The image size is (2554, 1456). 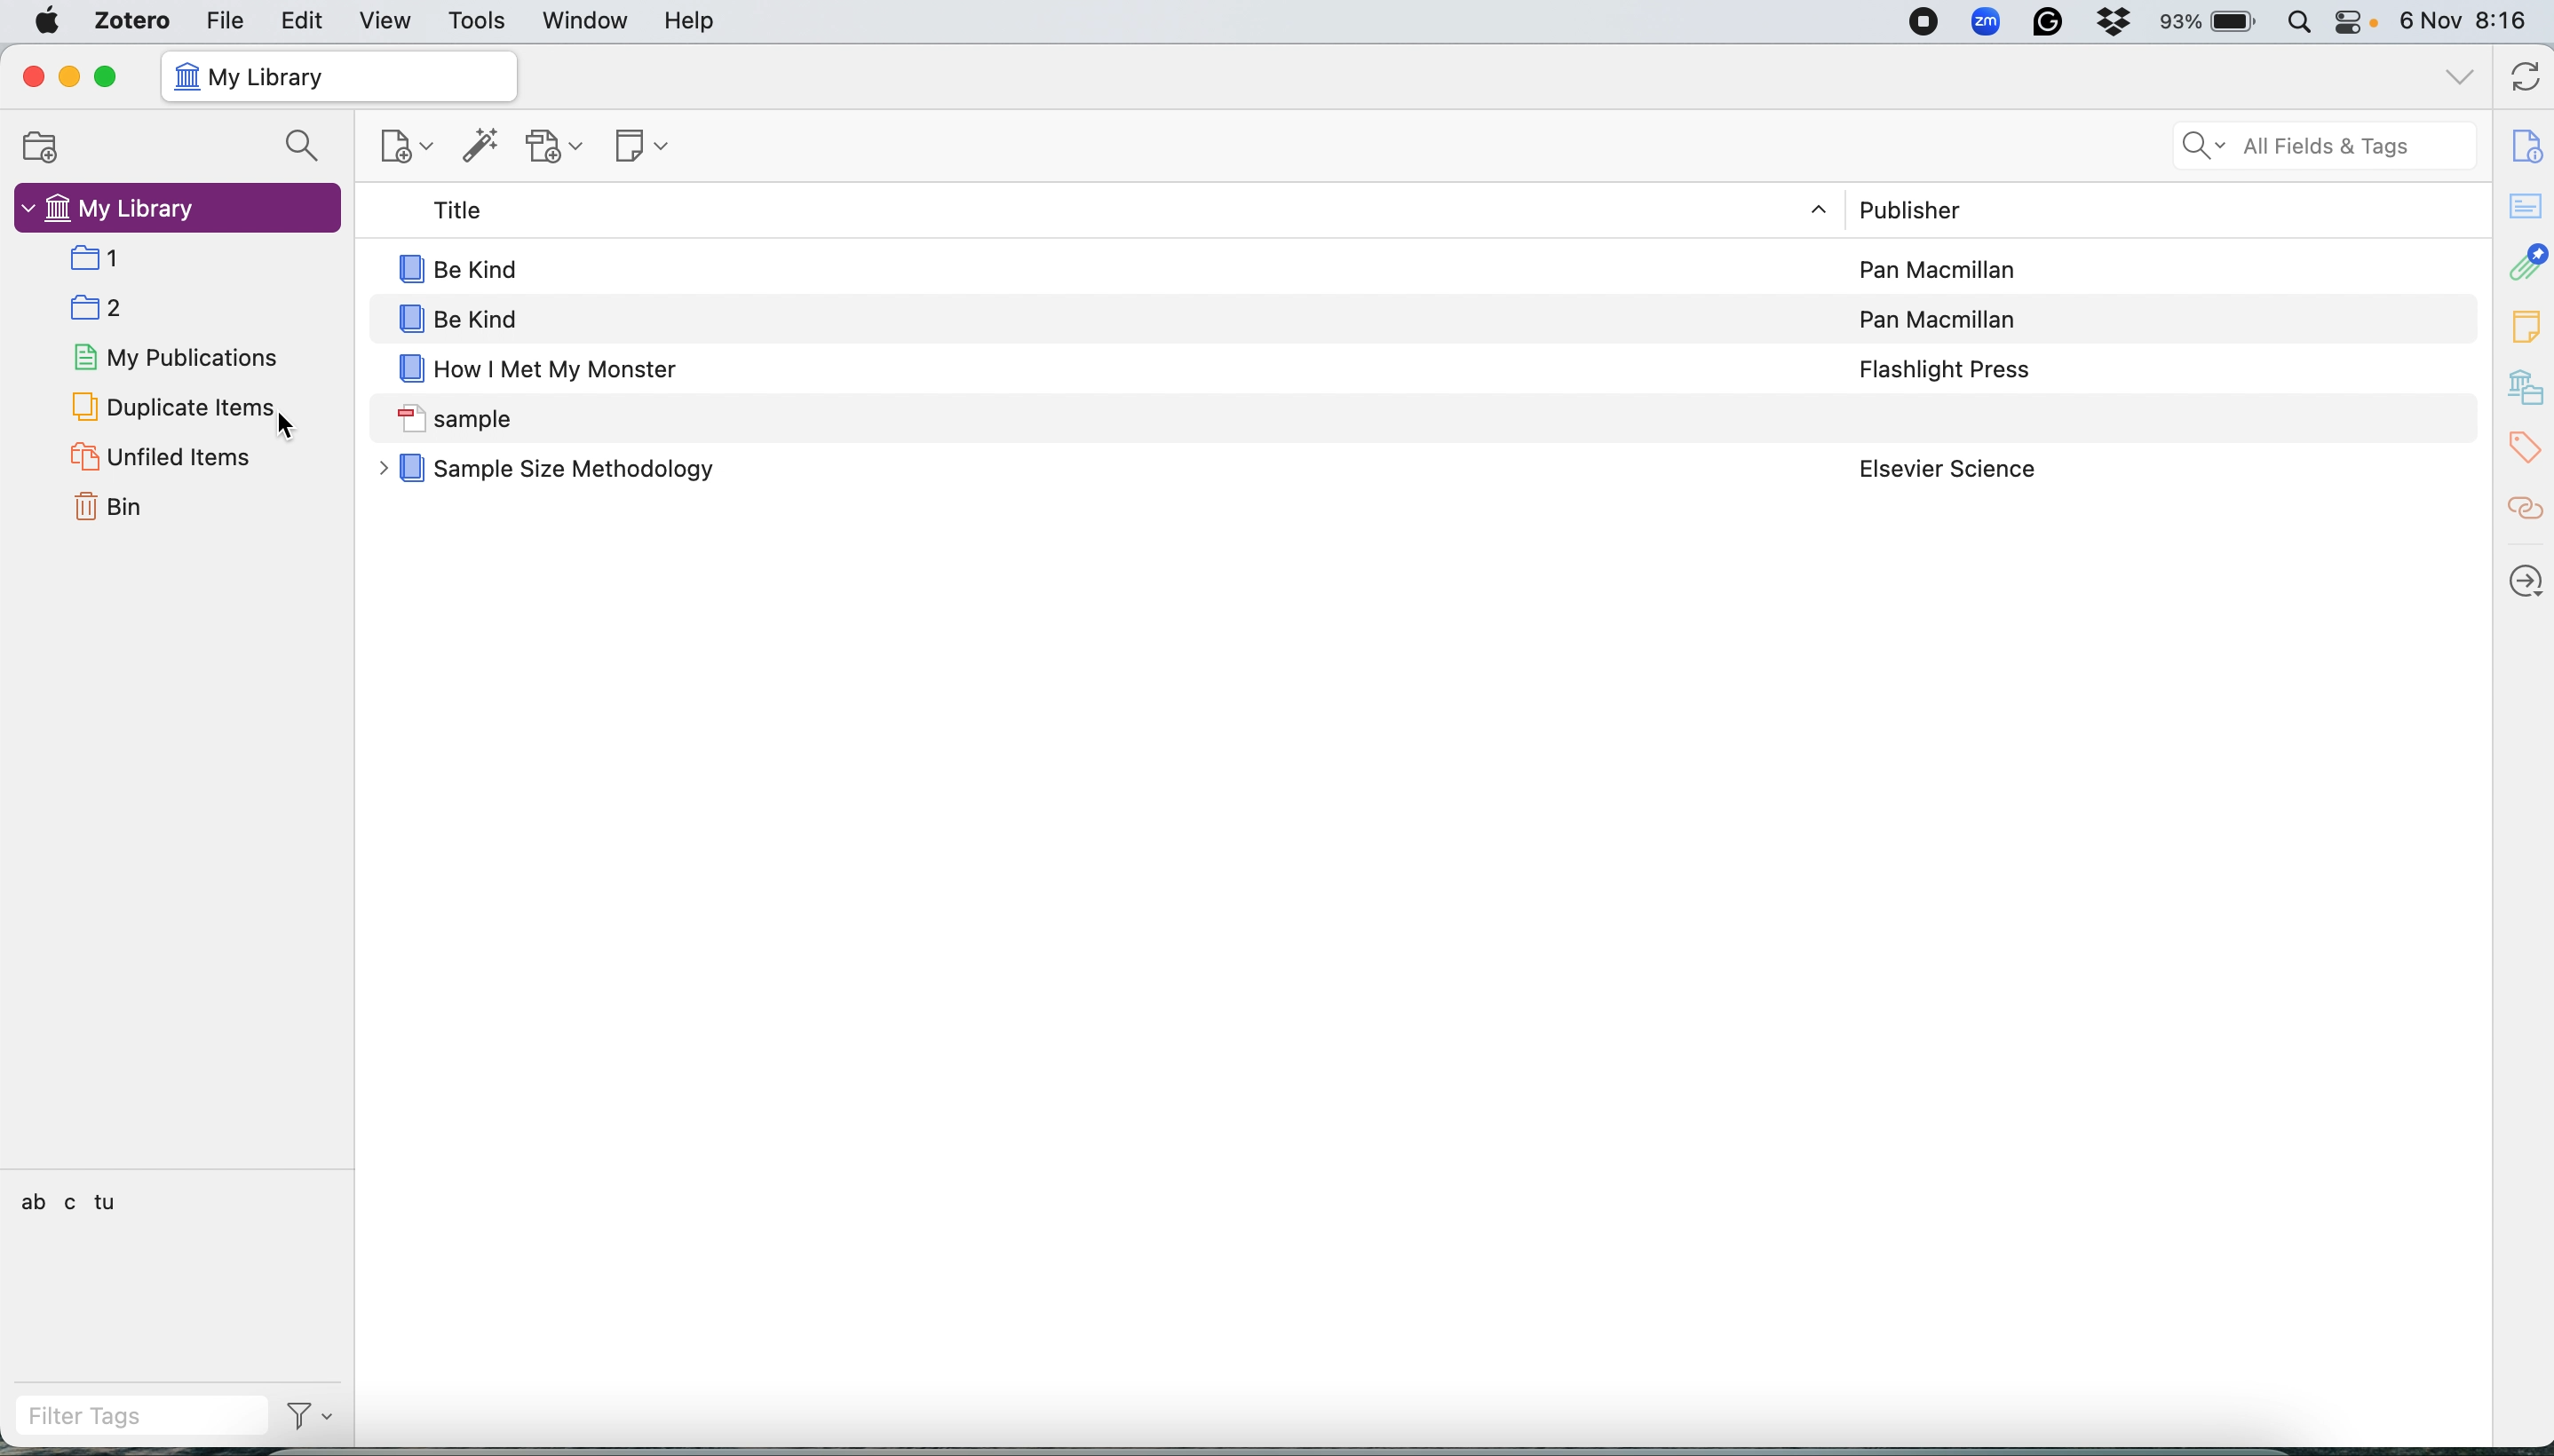 What do you see at coordinates (2527, 575) in the screenshot?
I see `locate` at bounding box center [2527, 575].